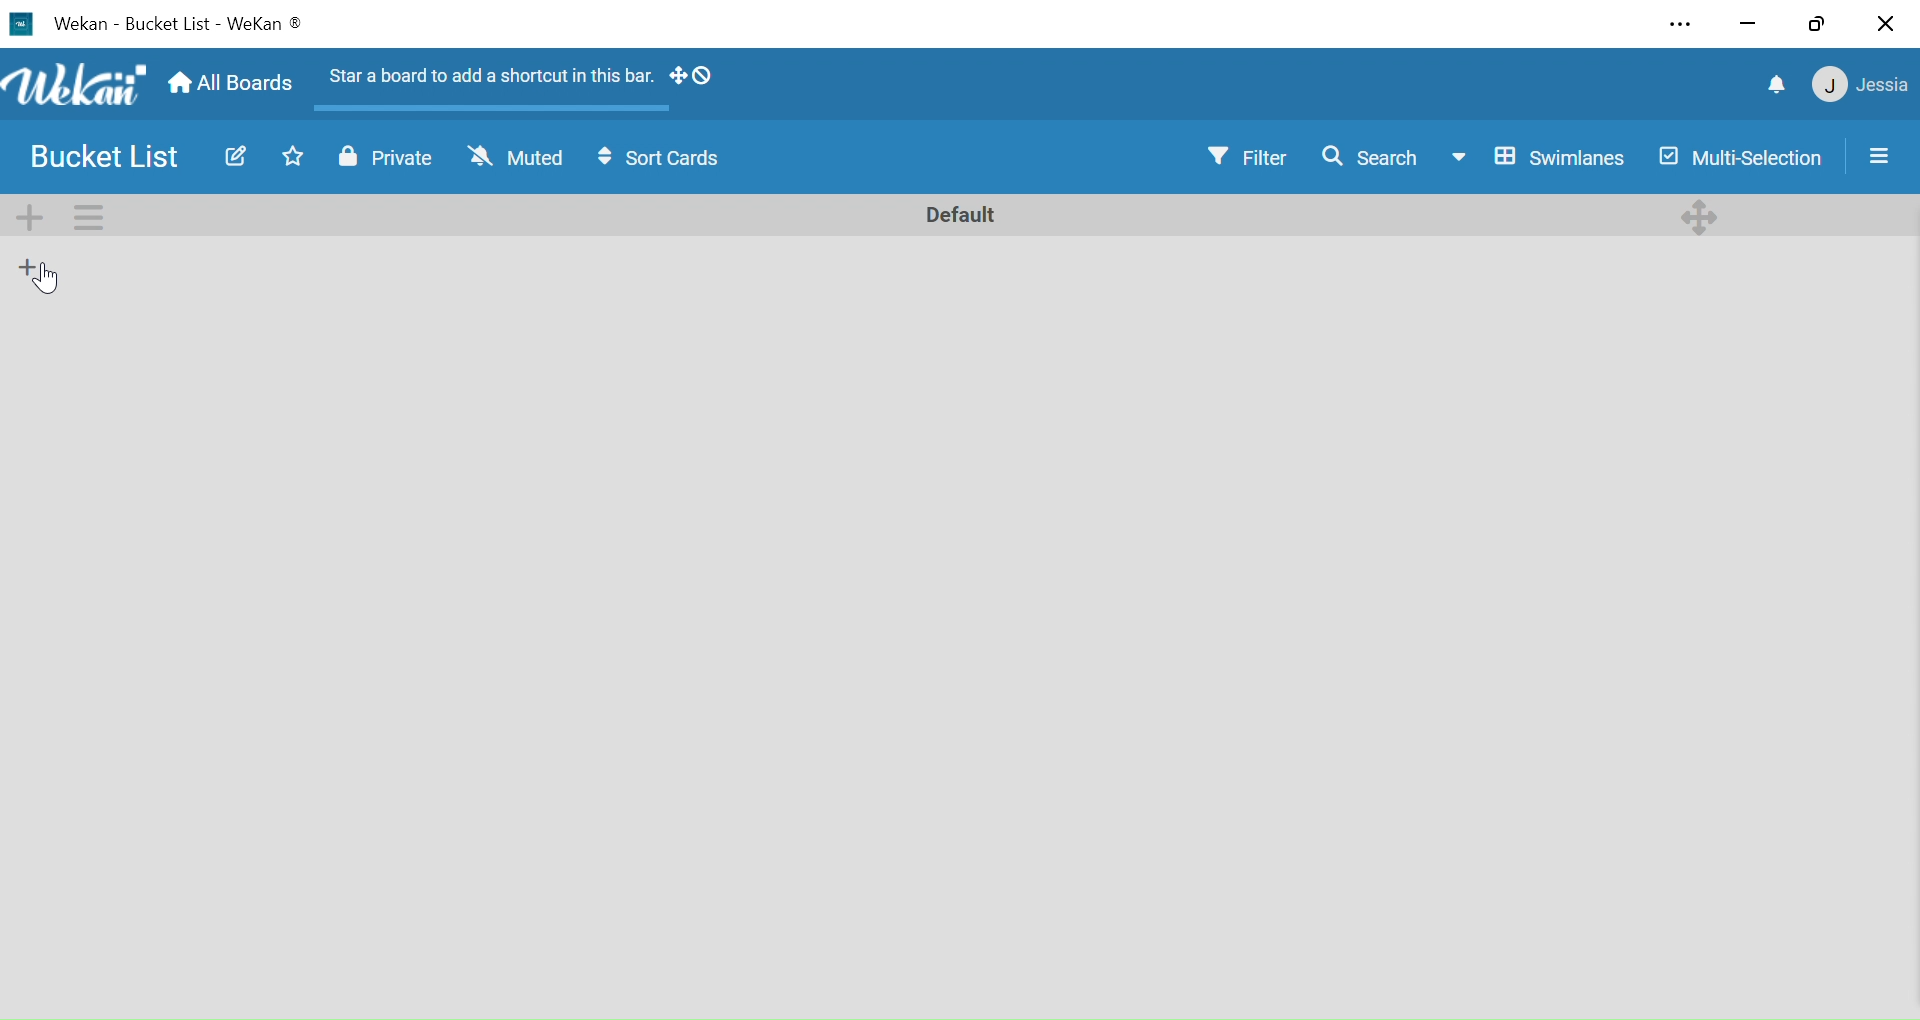  Describe the element at coordinates (229, 85) in the screenshot. I see `All board- Home` at that location.